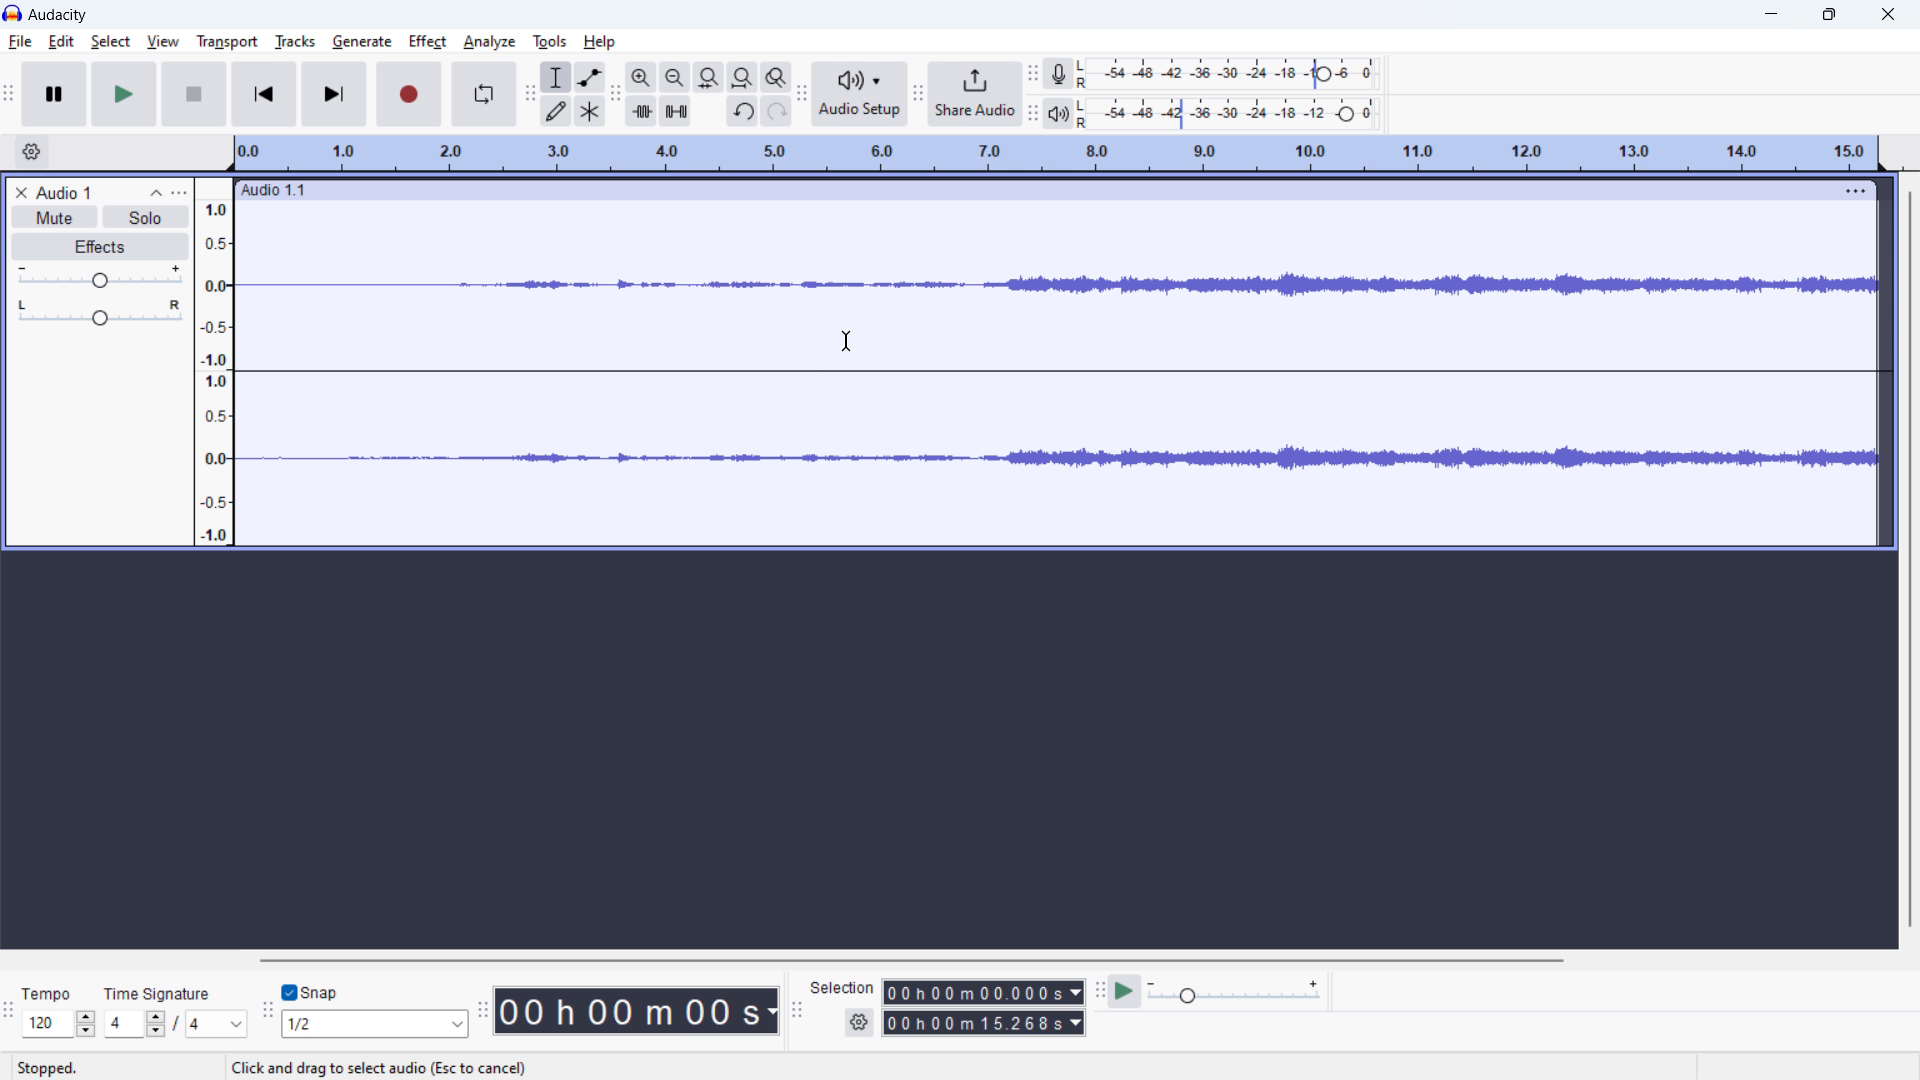 The height and width of the screenshot is (1080, 1920). I want to click on enable looping, so click(484, 94).